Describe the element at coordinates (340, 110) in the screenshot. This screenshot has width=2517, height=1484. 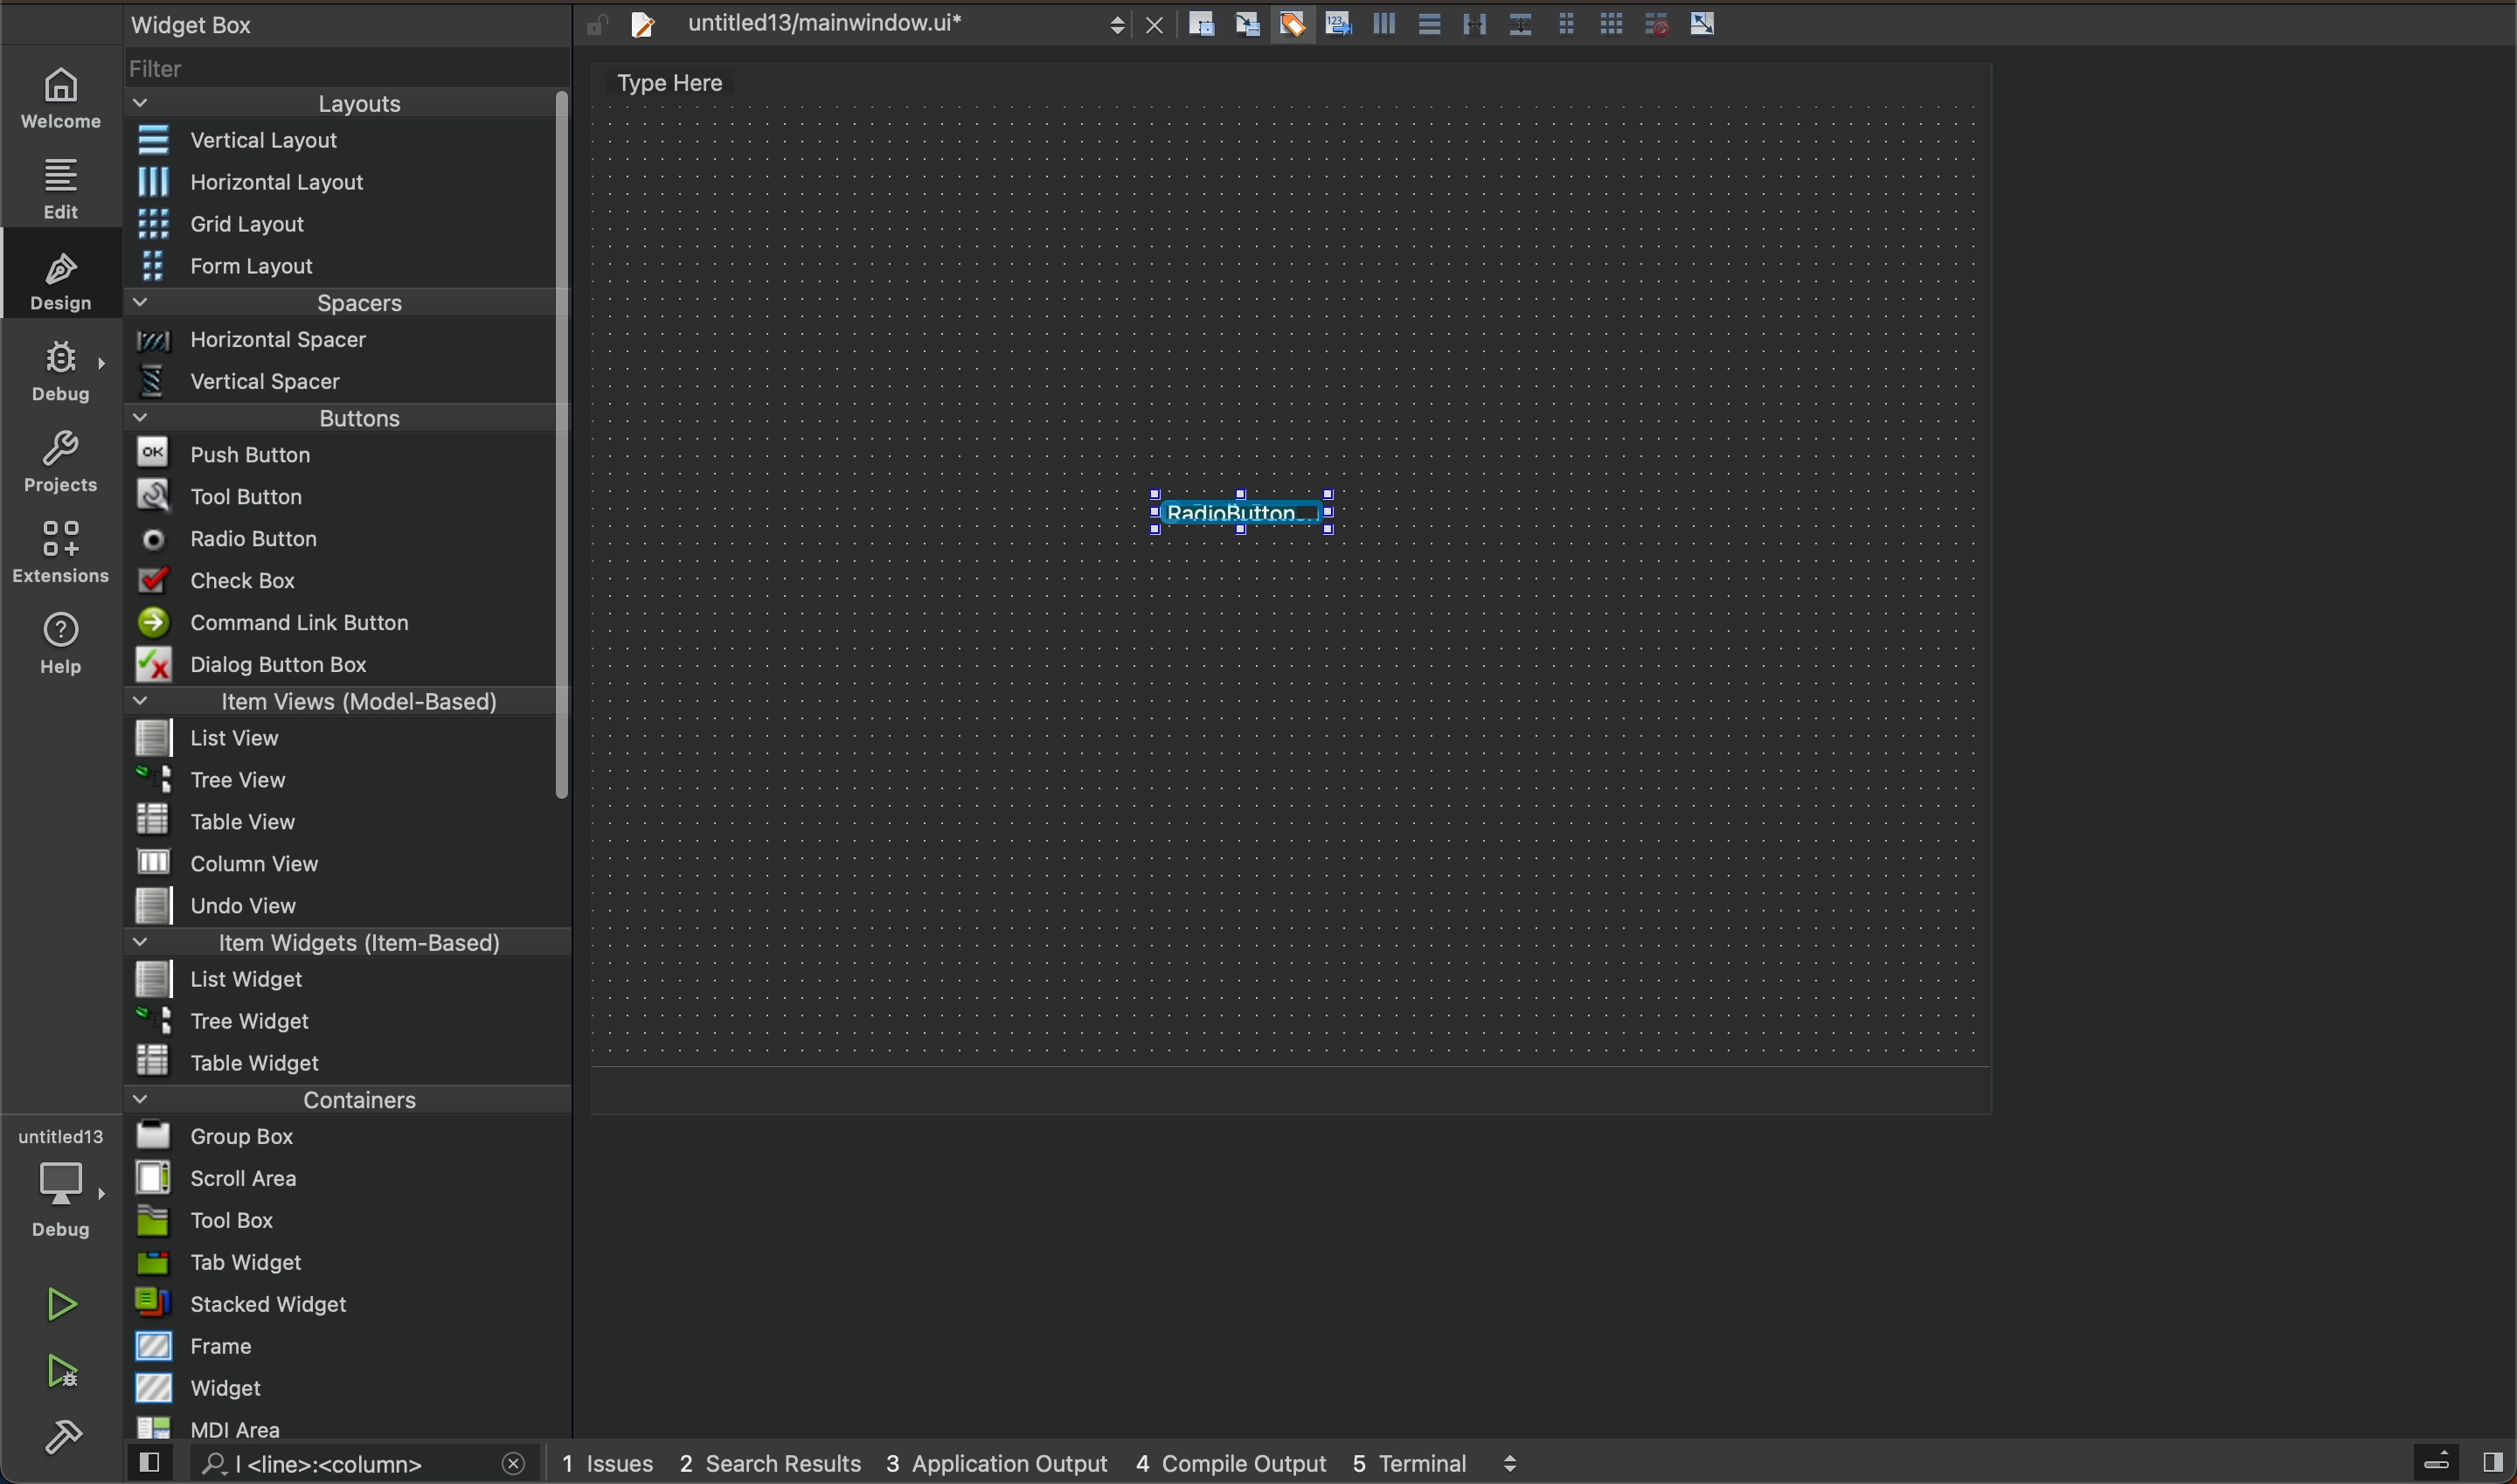
I see `layouts` at that location.